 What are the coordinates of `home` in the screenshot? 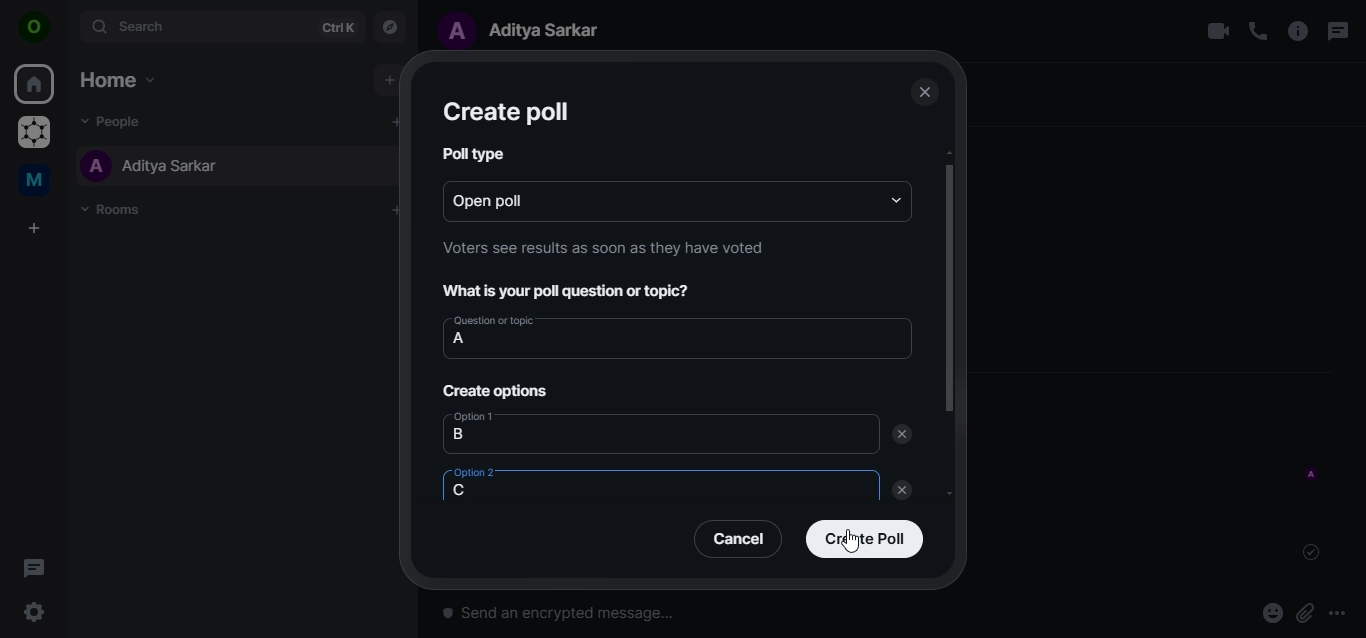 It's located at (116, 79).